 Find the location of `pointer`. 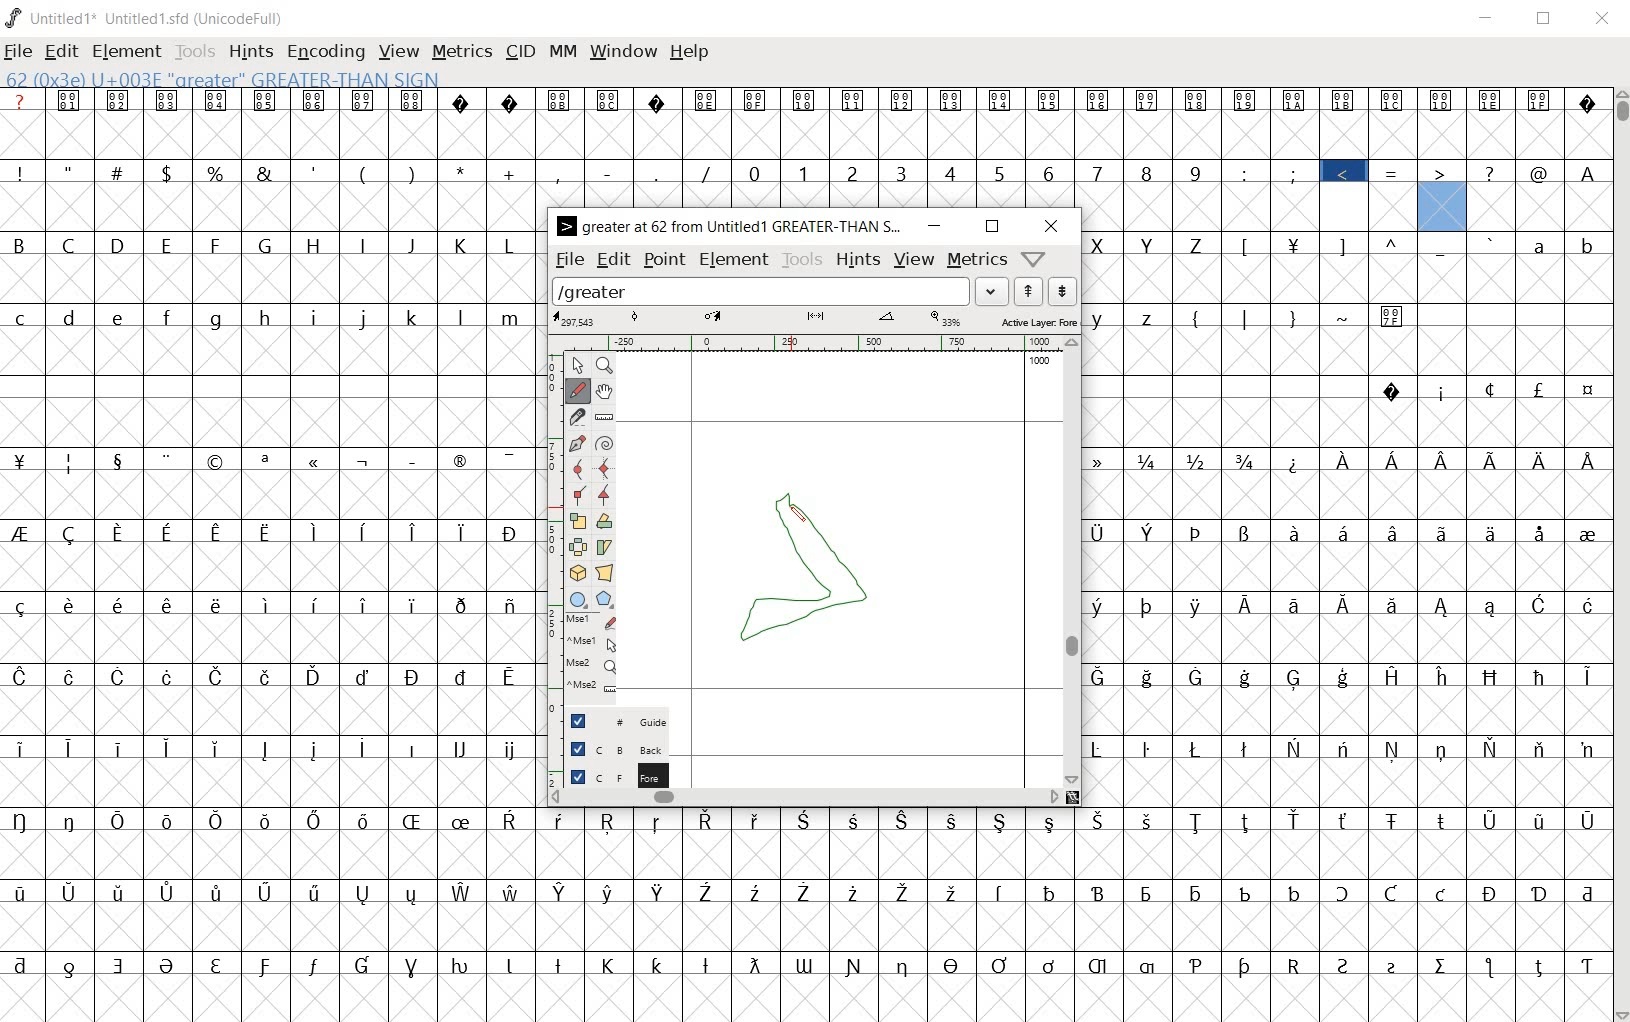

pointer is located at coordinates (577, 366).